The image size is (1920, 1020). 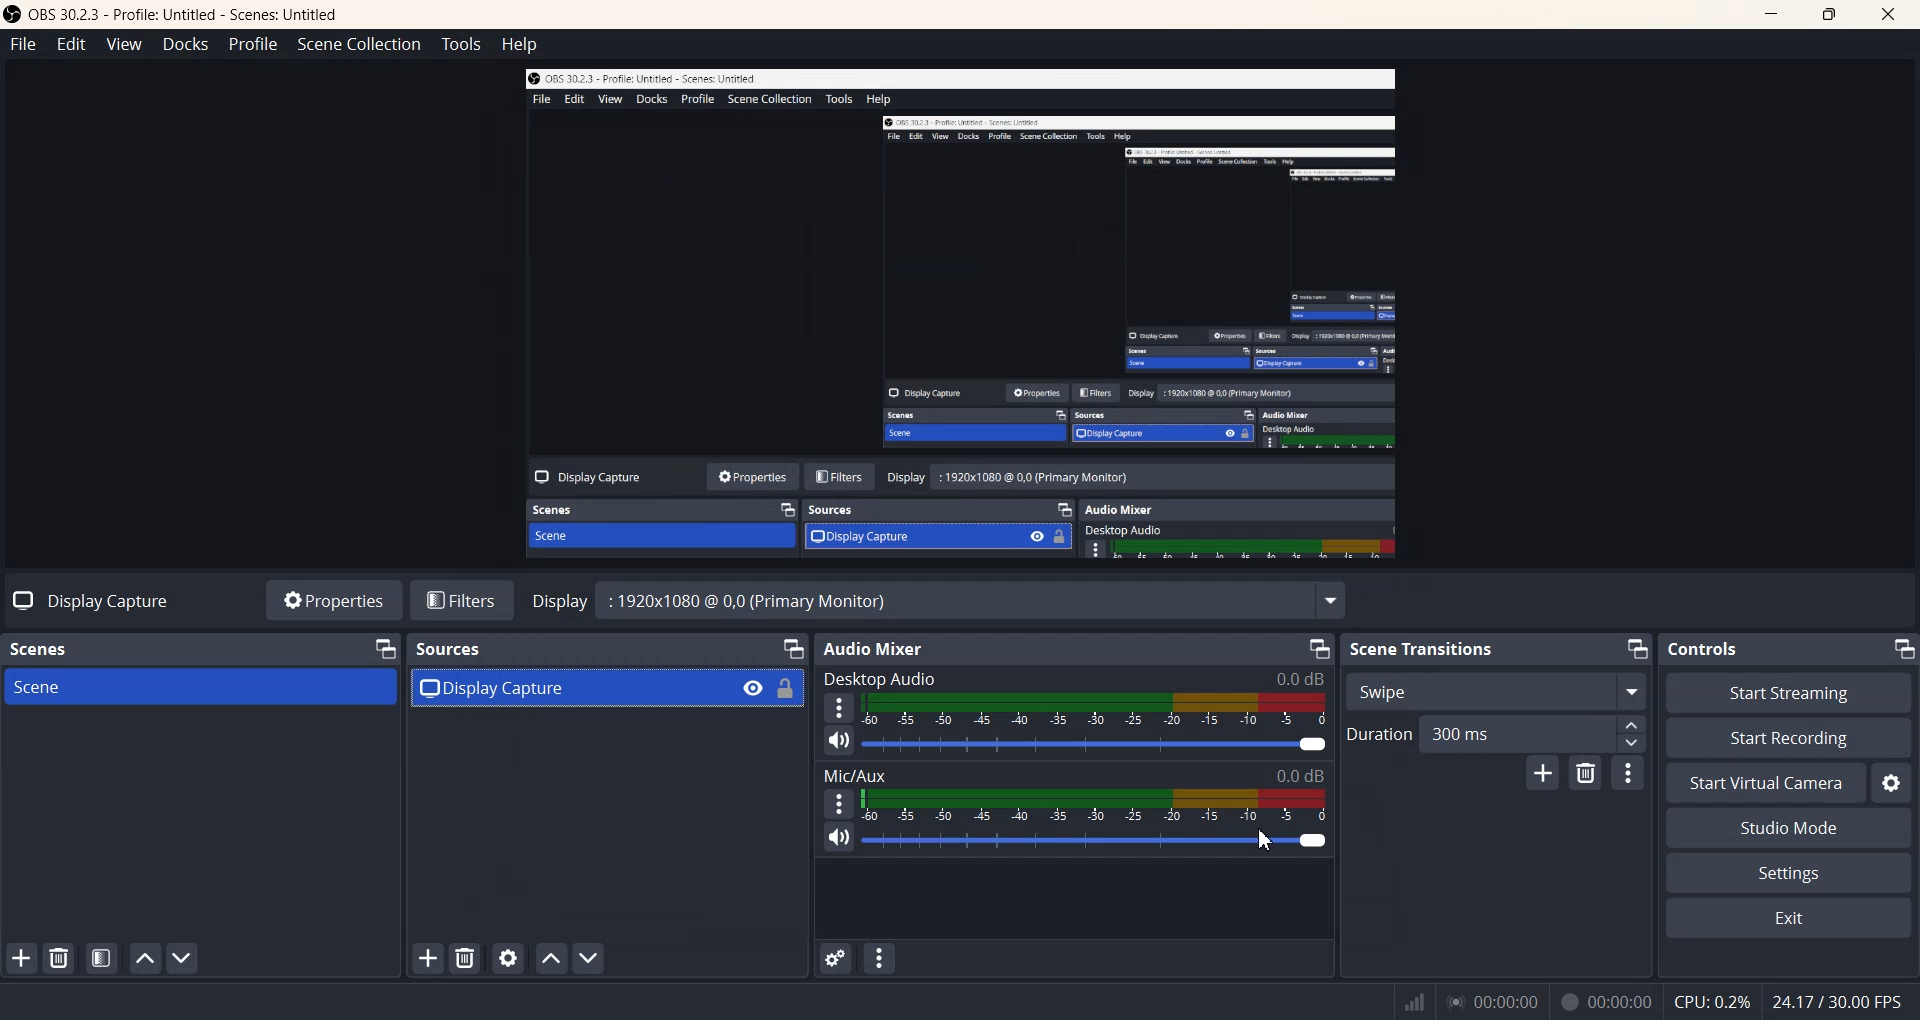 What do you see at coordinates (1586, 774) in the screenshot?
I see `Remove configurable Transition` at bounding box center [1586, 774].